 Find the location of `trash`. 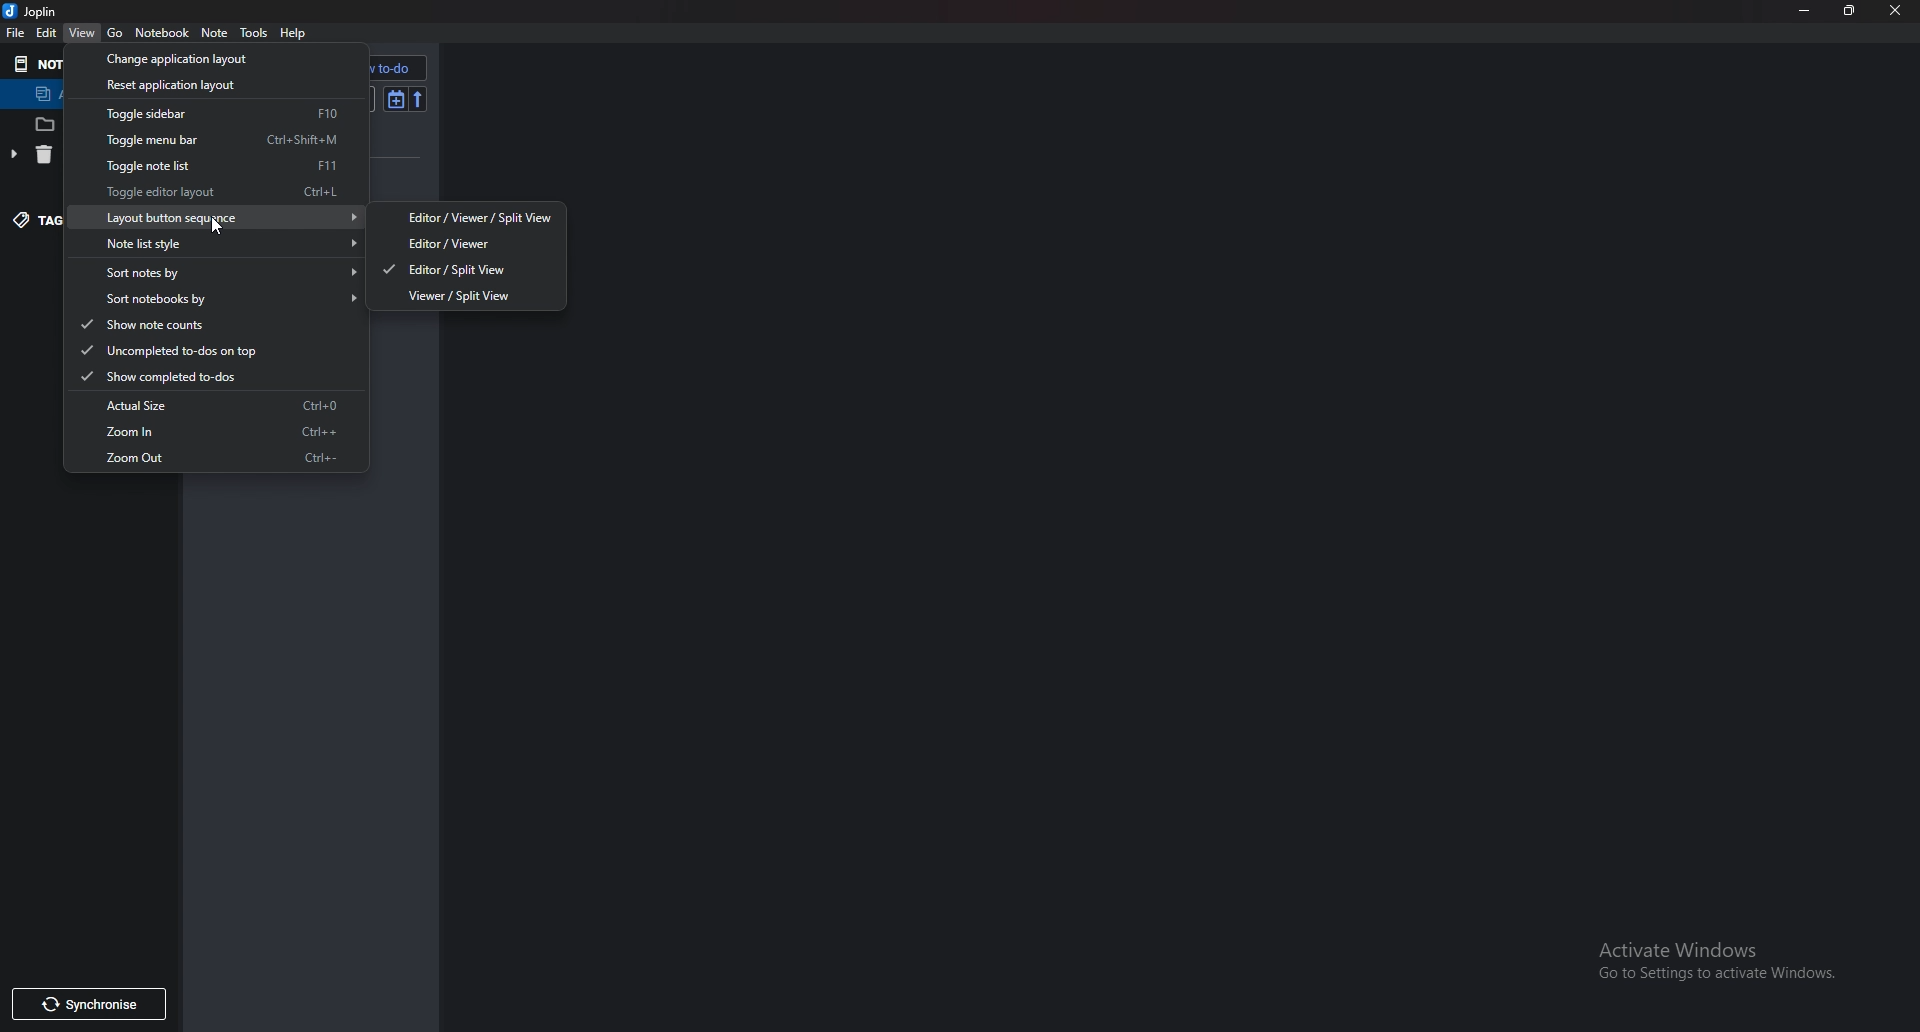

trash is located at coordinates (29, 158).